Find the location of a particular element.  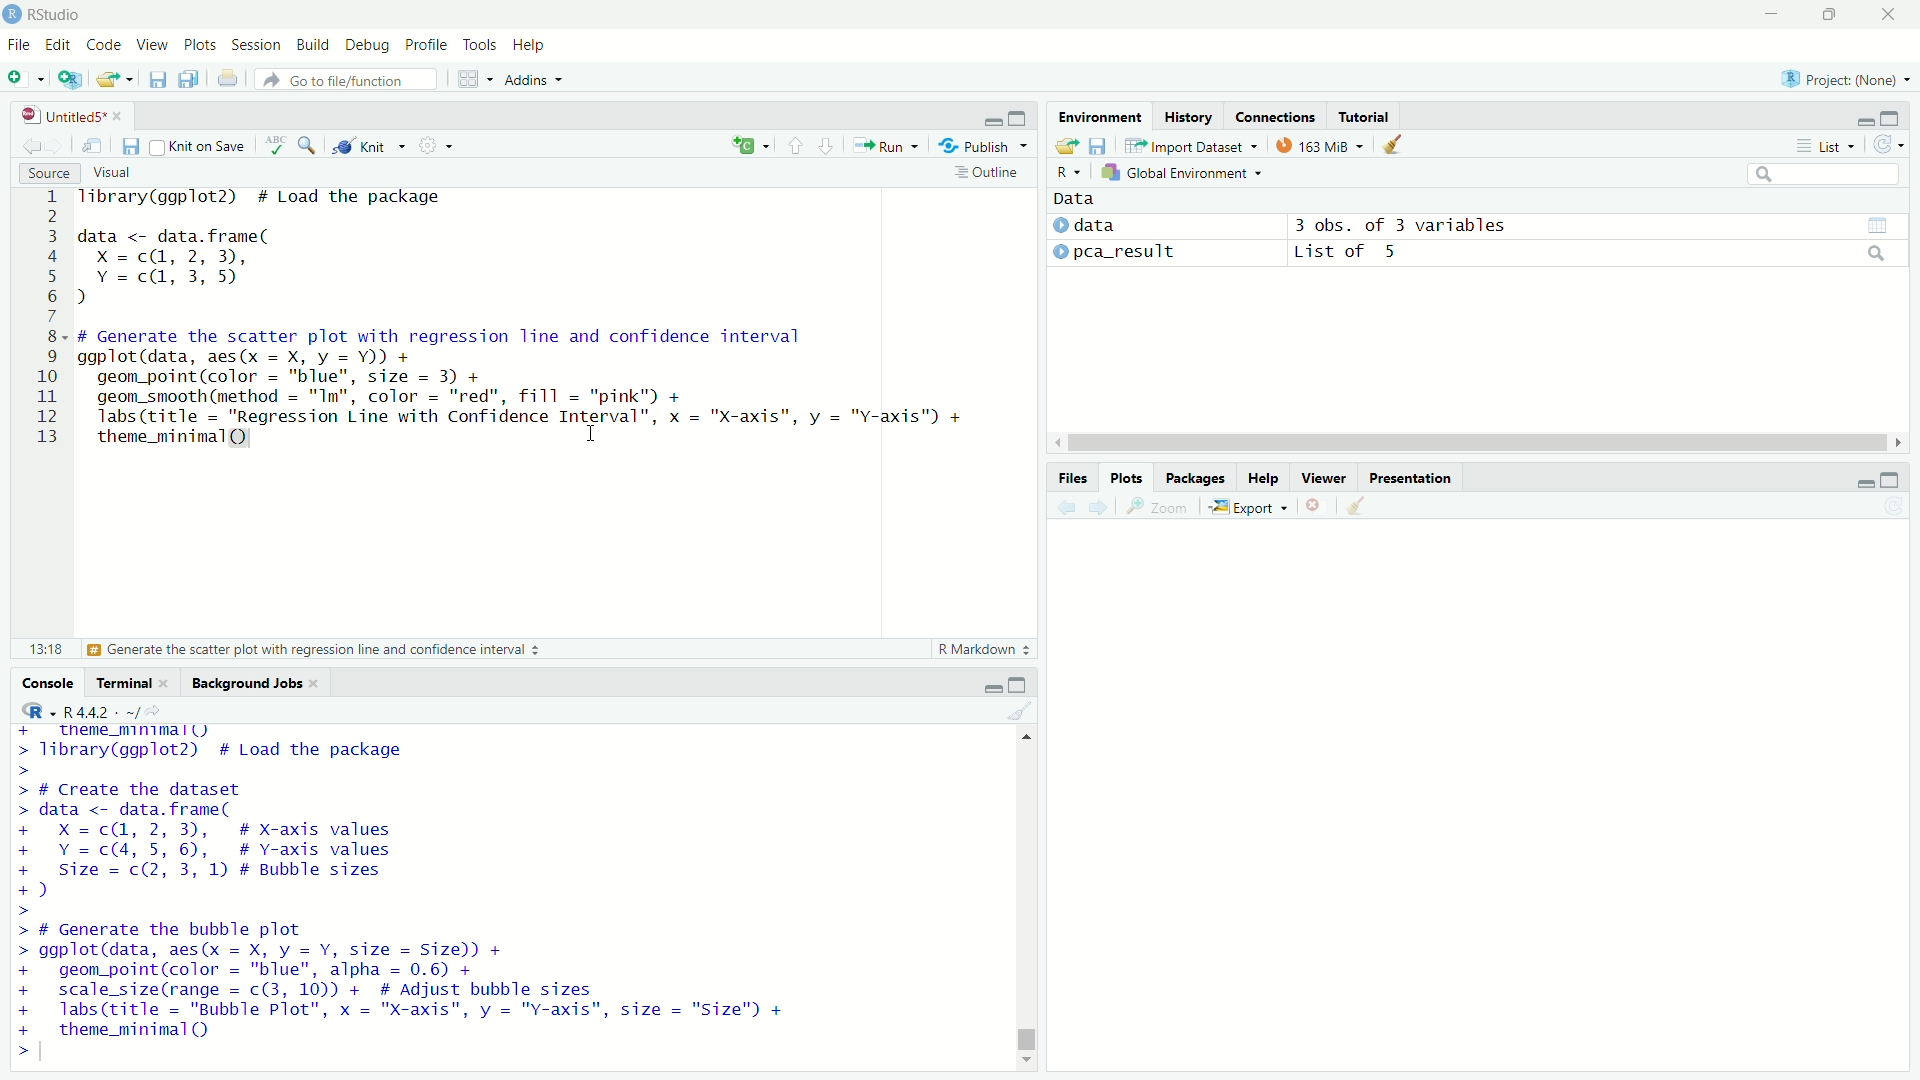

Project: (None) is located at coordinates (1843, 78).